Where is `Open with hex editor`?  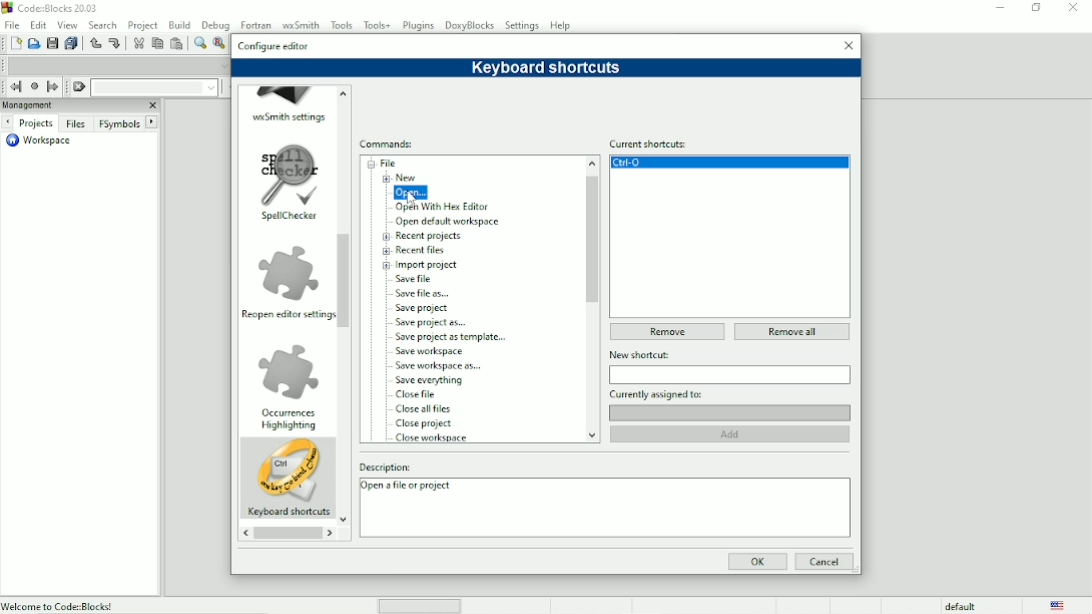 Open with hex editor is located at coordinates (444, 208).